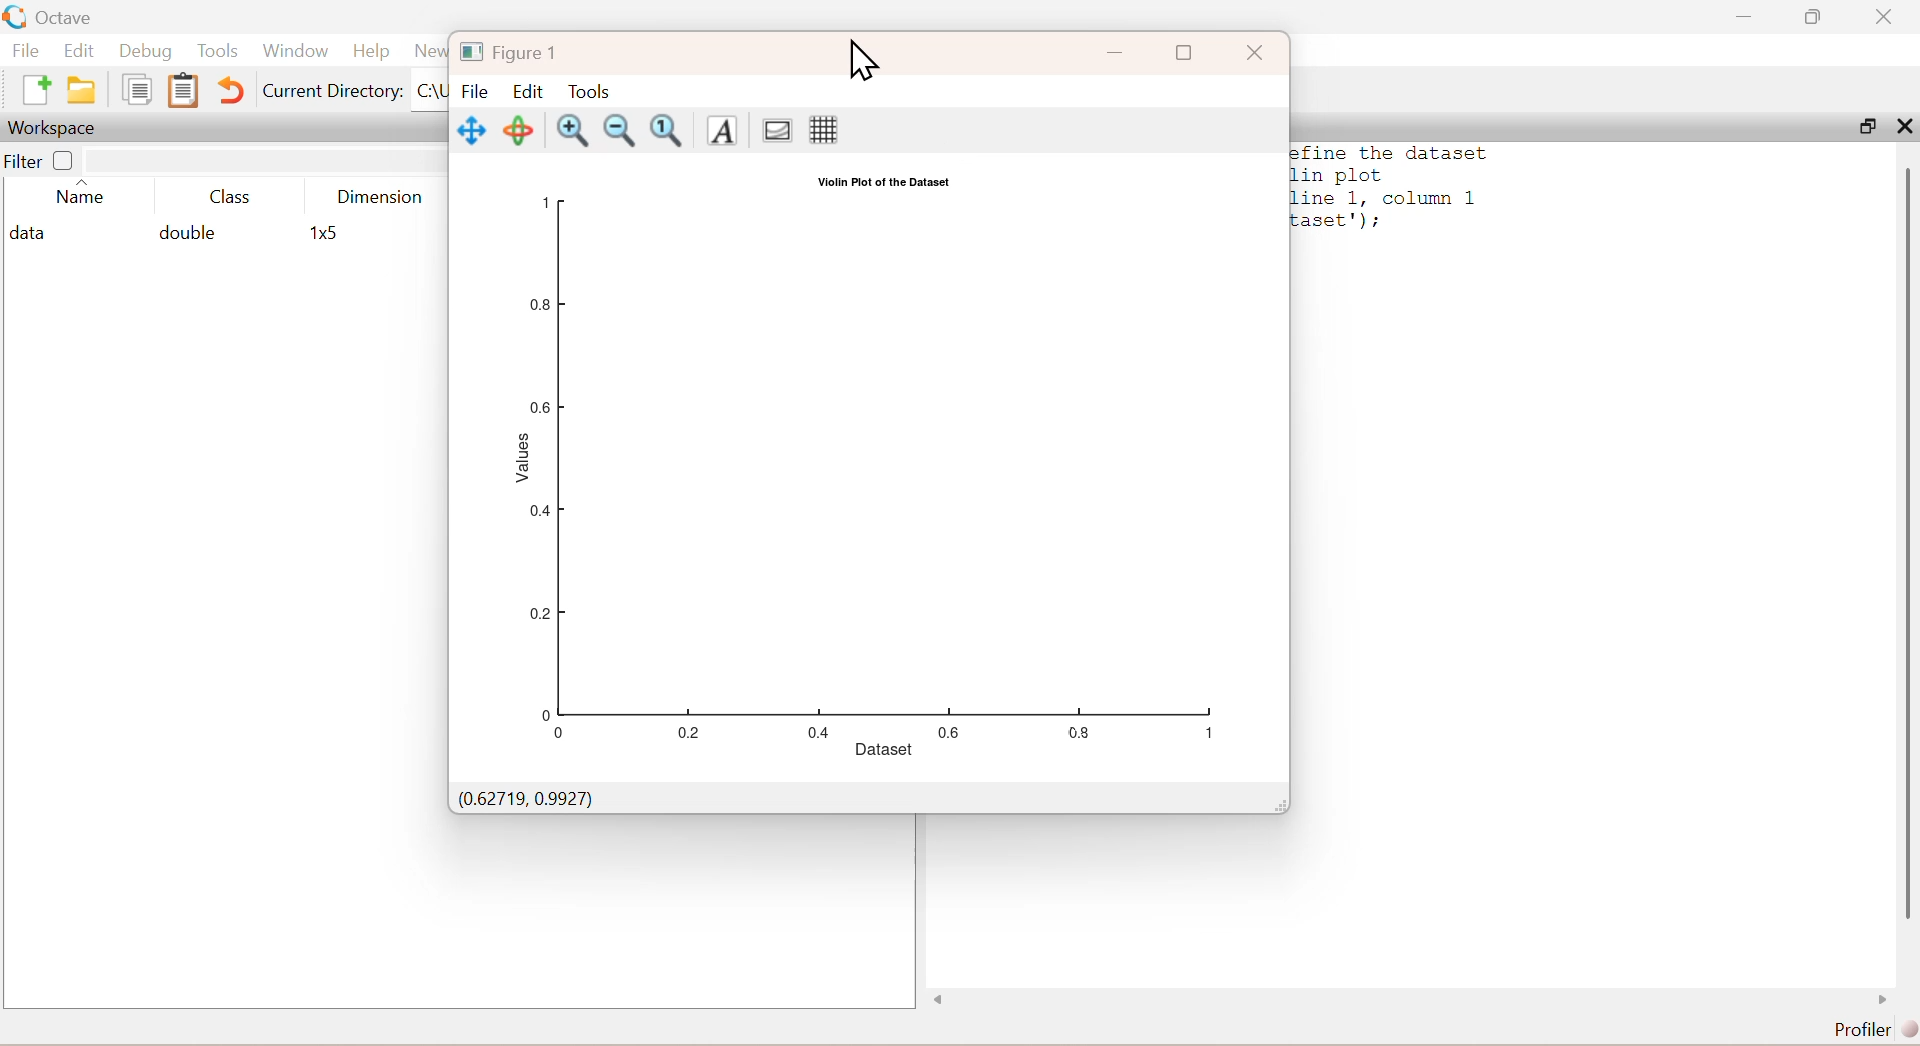 The width and height of the screenshot is (1920, 1046). I want to click on help, so click(372, 52).